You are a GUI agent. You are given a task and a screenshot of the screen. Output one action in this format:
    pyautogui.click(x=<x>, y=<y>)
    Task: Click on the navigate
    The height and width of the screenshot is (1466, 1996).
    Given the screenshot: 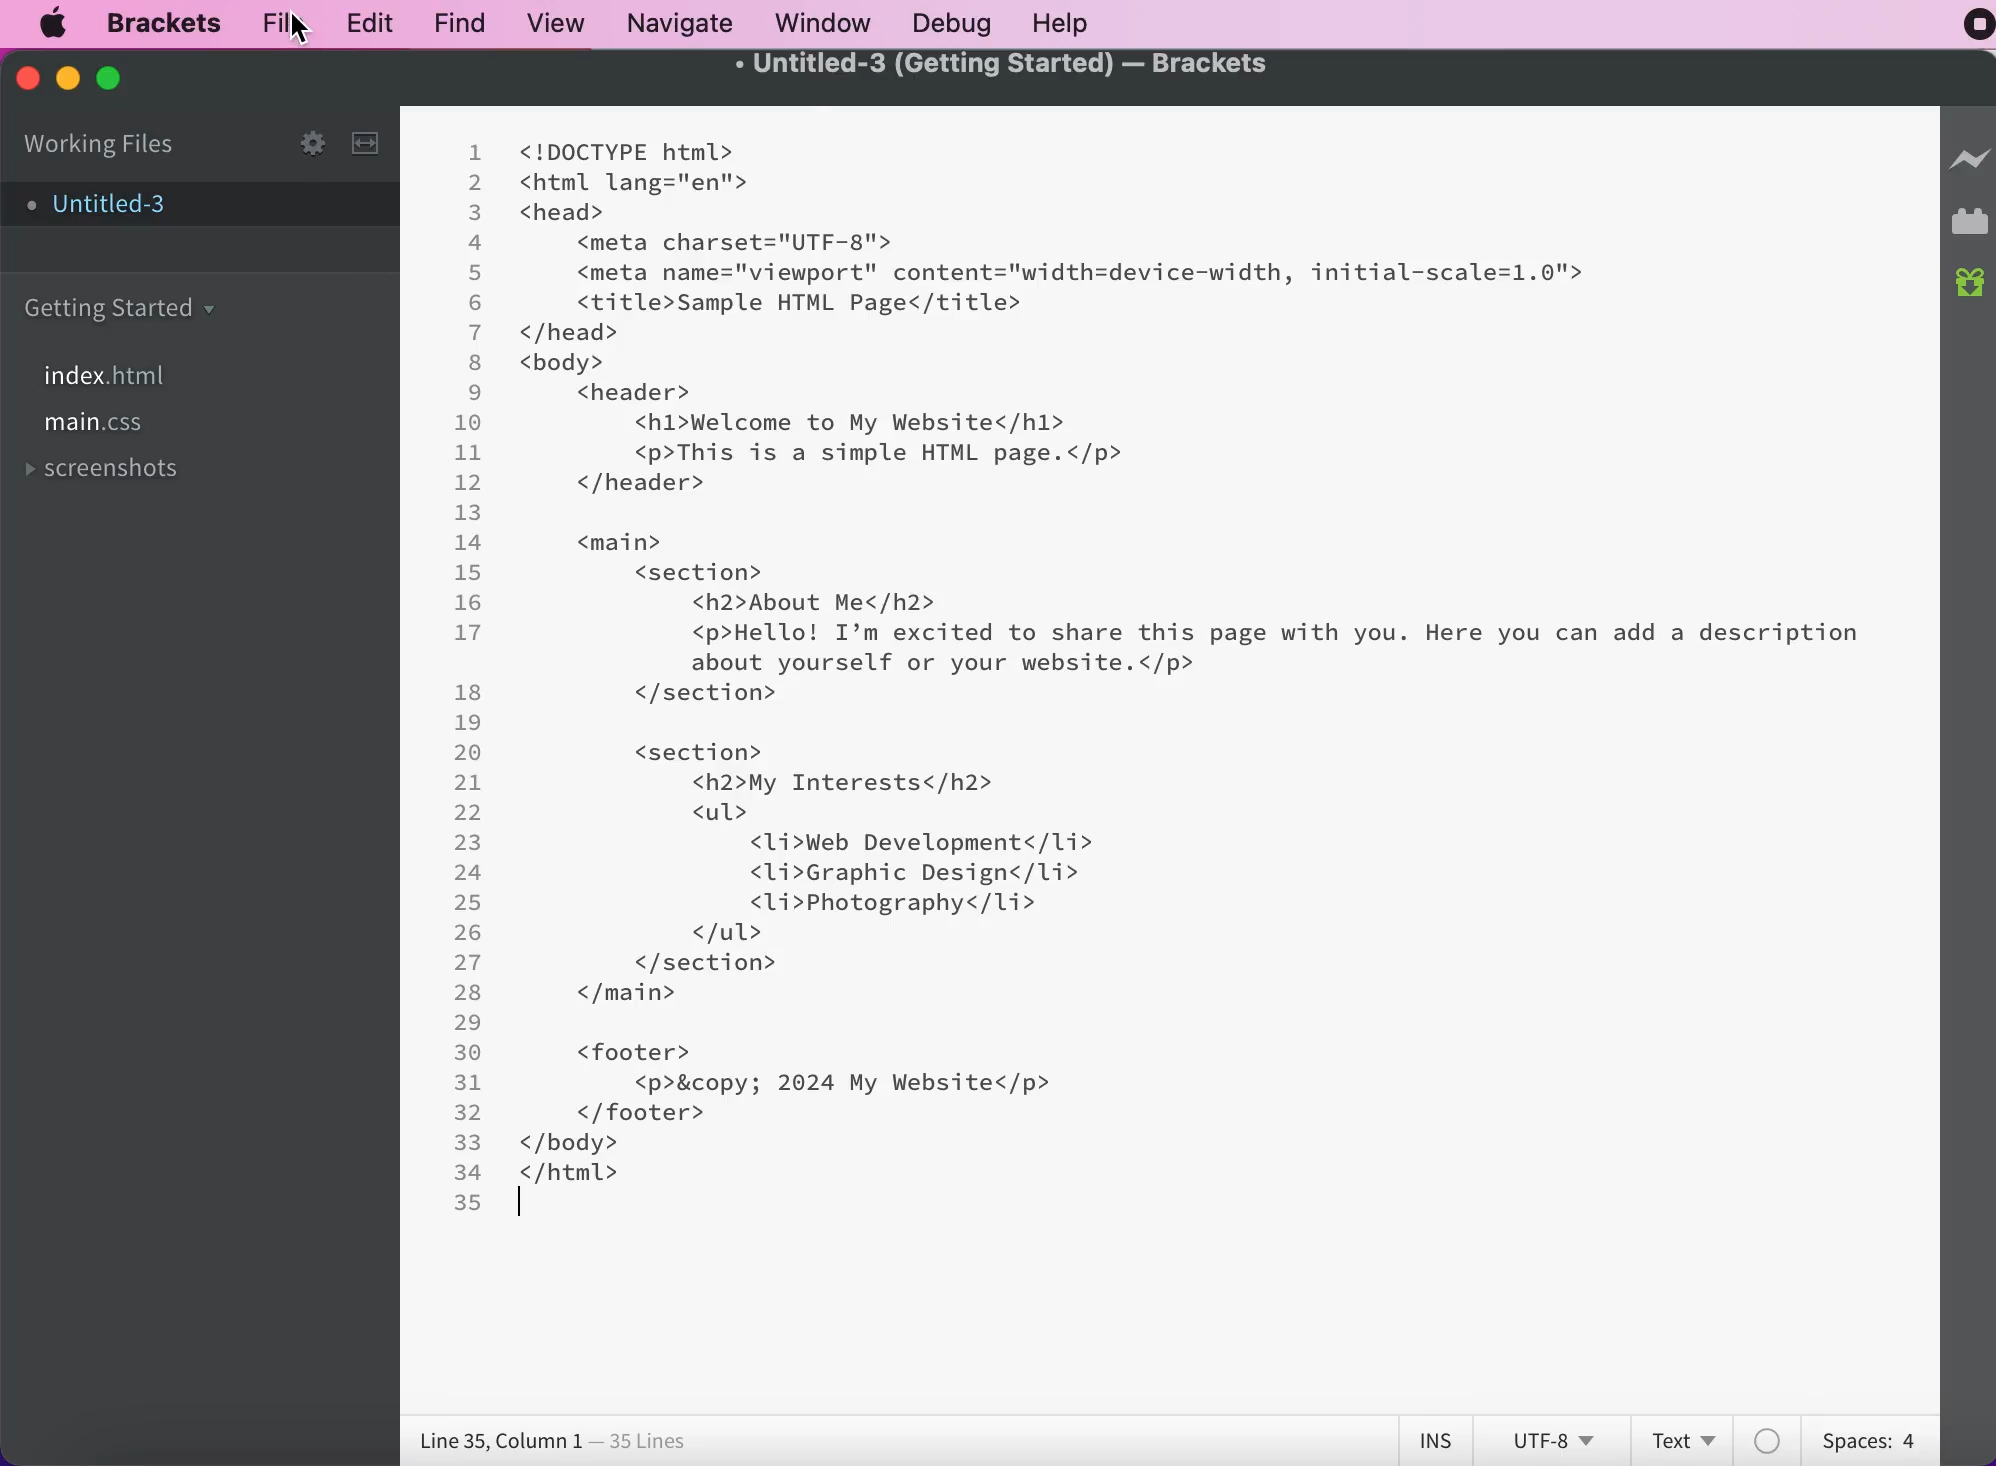 What is the action you would take?
    pyautogui.click(x=687, y=22)
    